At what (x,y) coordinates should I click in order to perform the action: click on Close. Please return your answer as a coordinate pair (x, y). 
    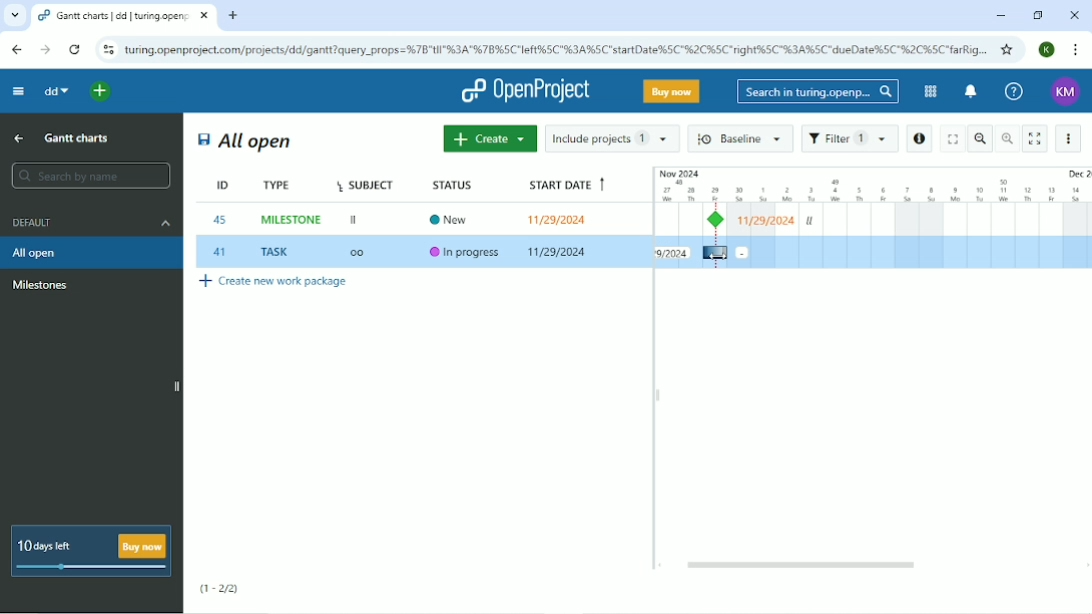
    Looking at the image, I should click on (1074, 16).